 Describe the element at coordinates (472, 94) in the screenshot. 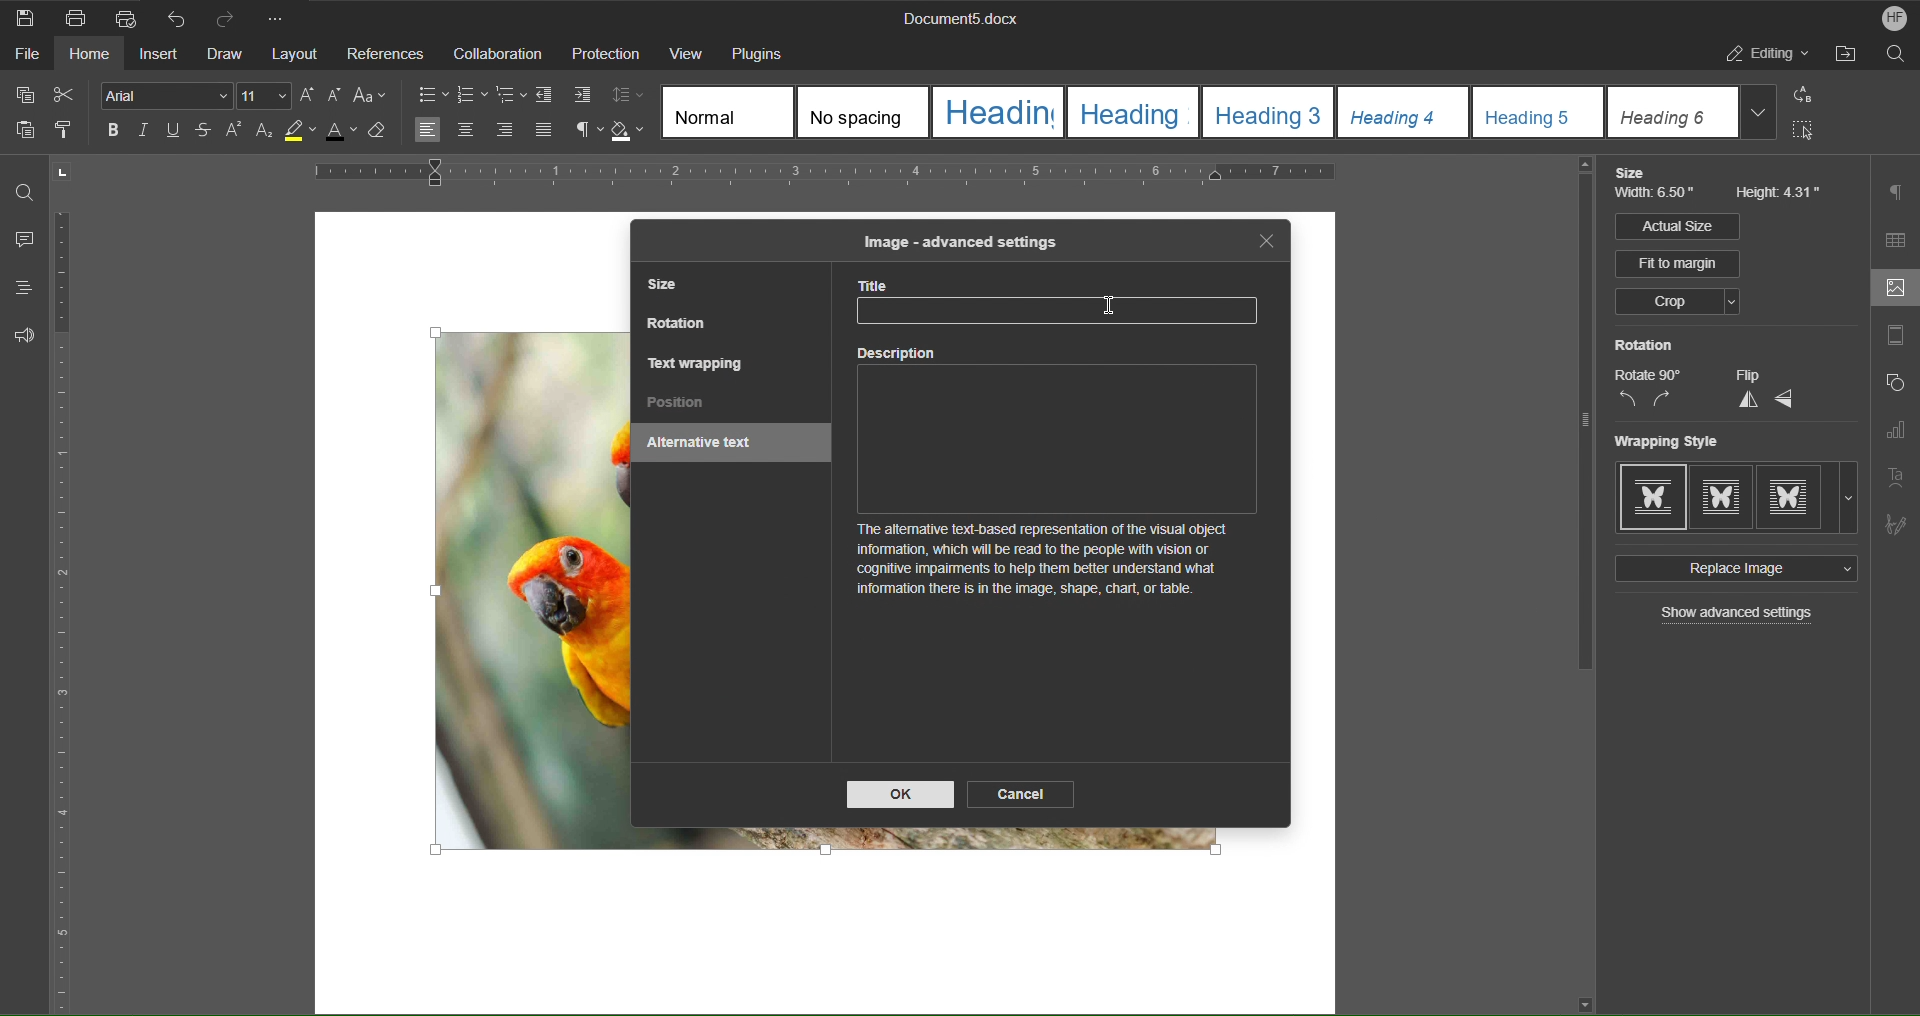

I see `Lists` at that location.